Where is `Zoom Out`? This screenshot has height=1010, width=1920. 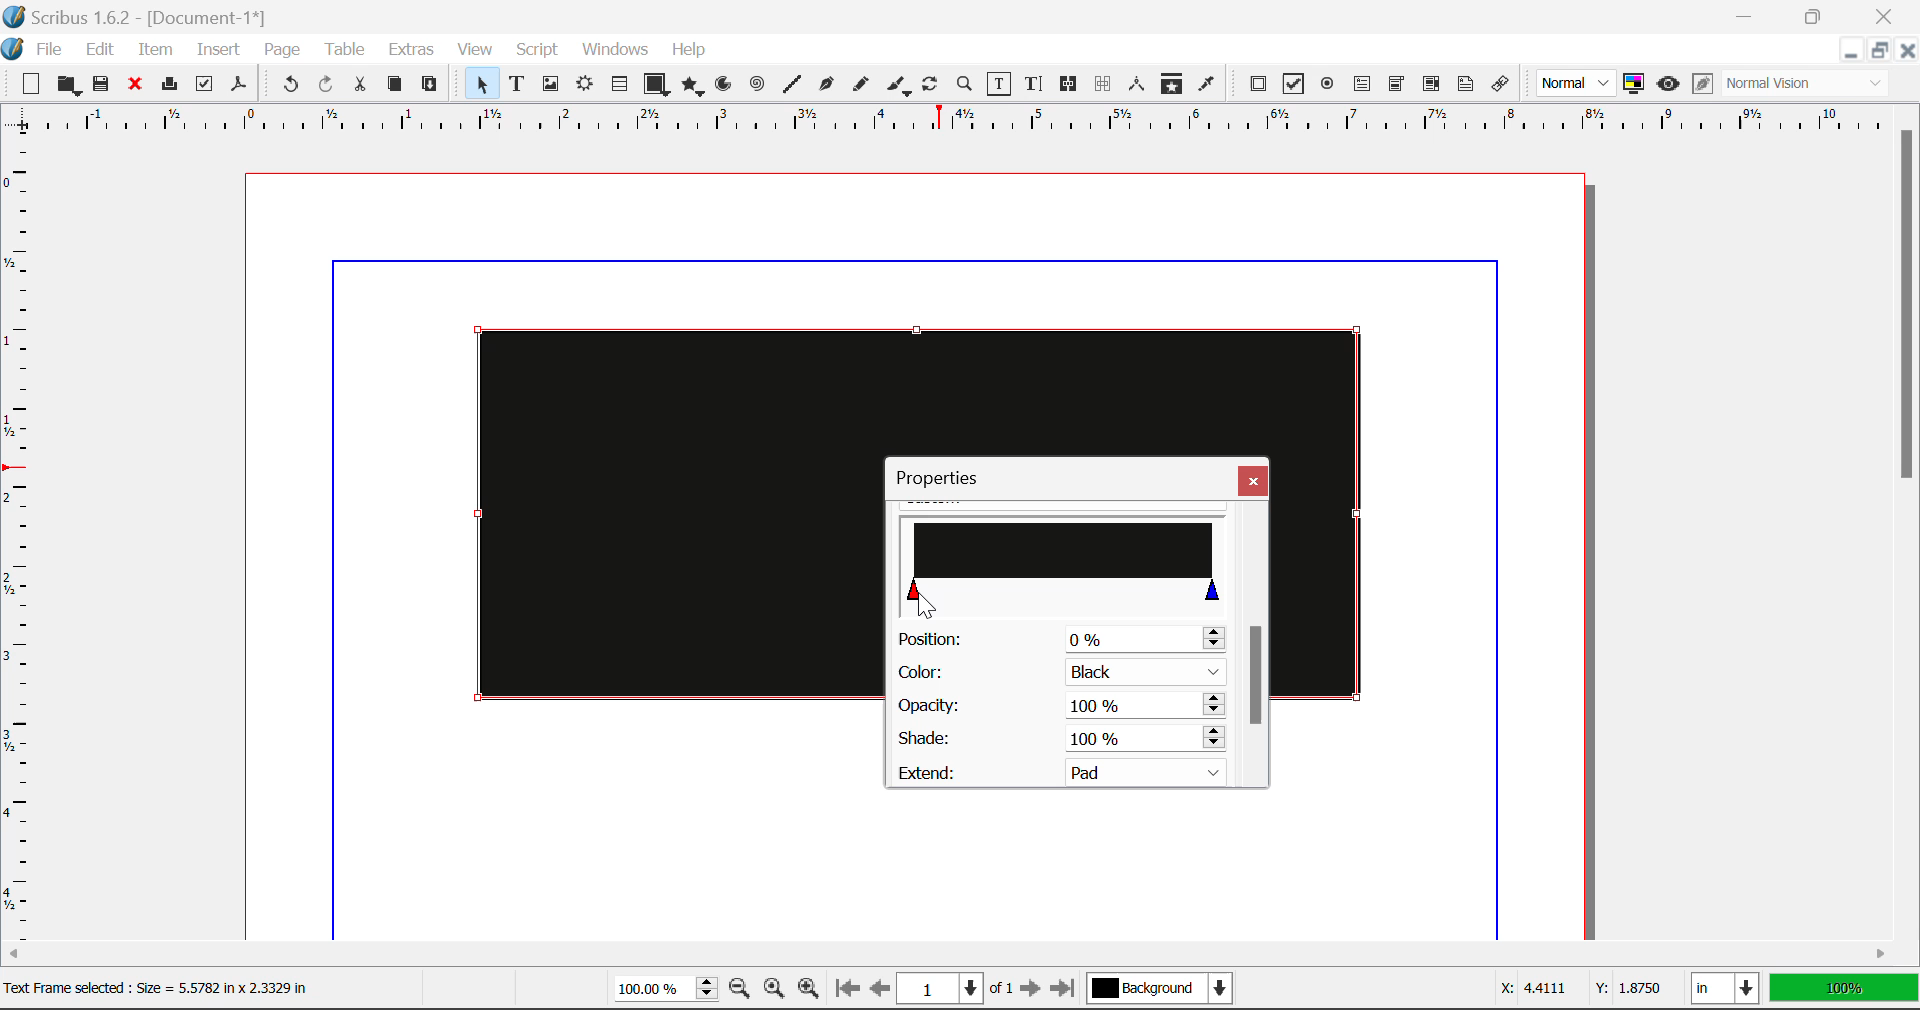
Zoom Out is located at coordinates (742, 990).